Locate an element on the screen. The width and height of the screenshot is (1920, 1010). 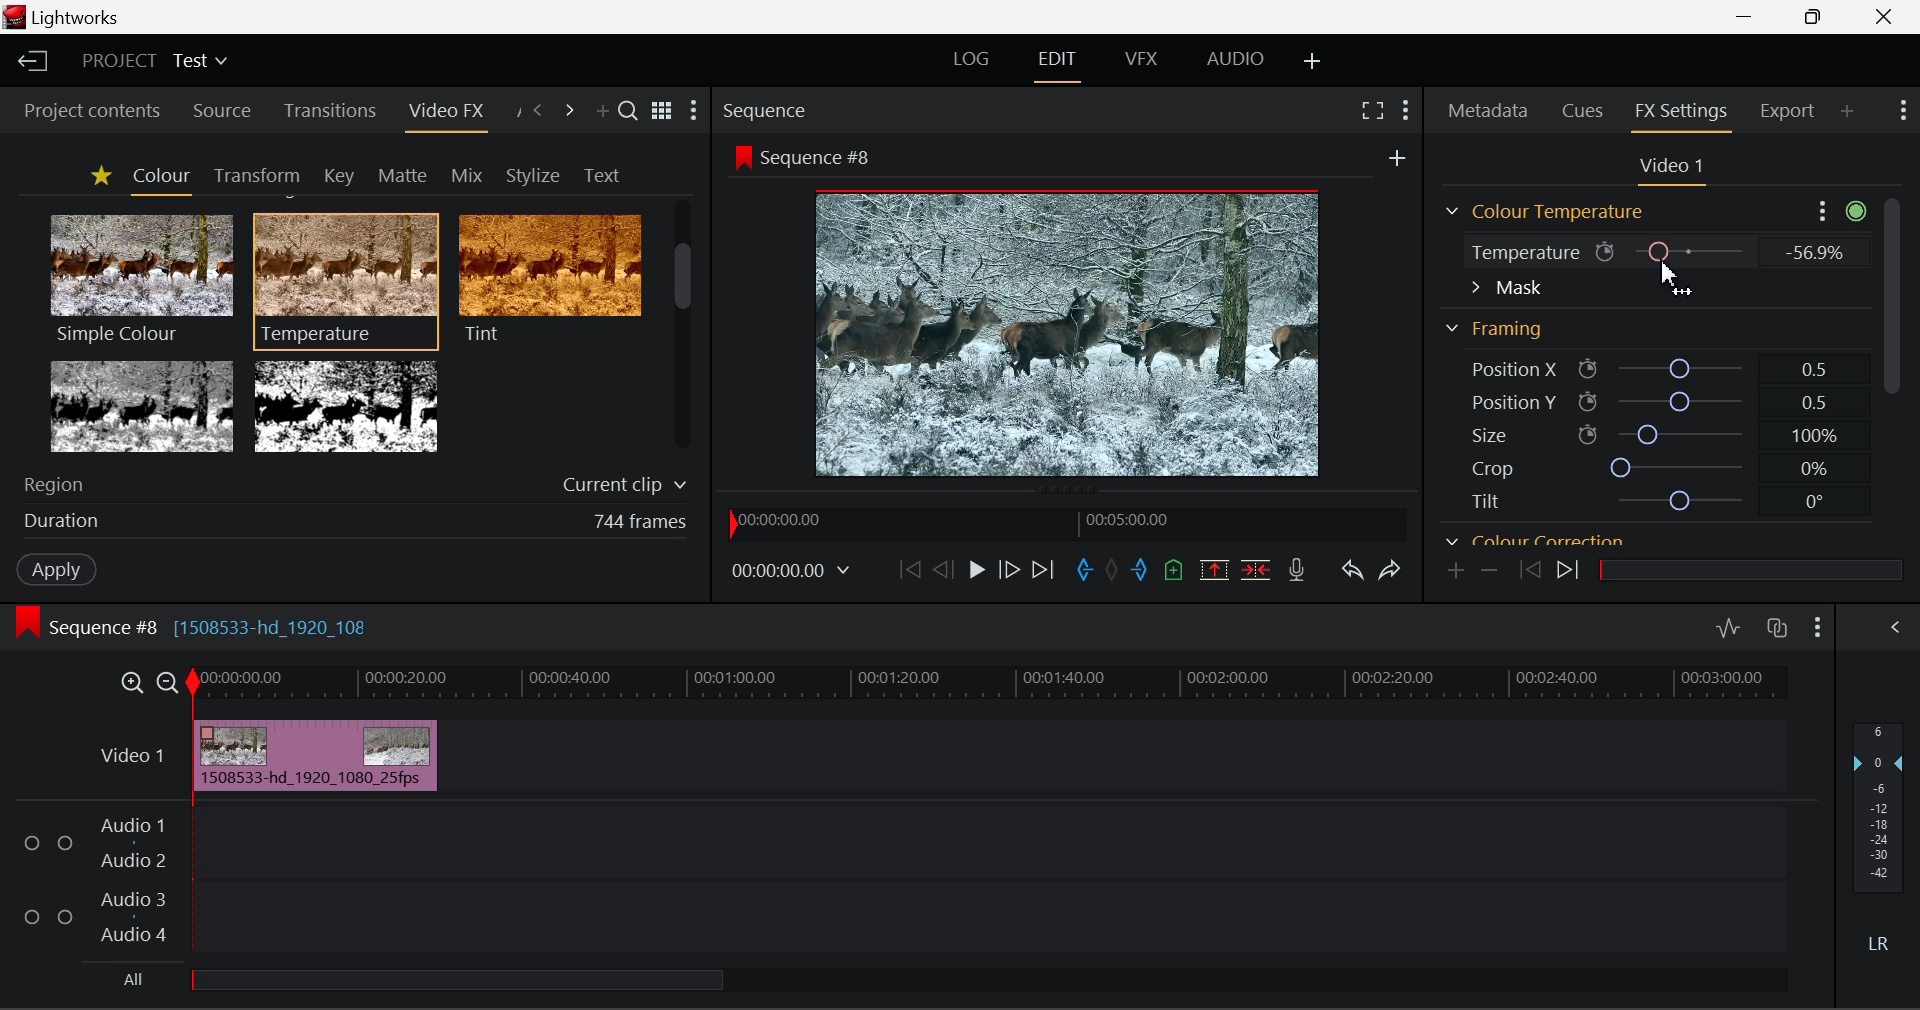
Show Settings is located at coordinates (1838, 210).